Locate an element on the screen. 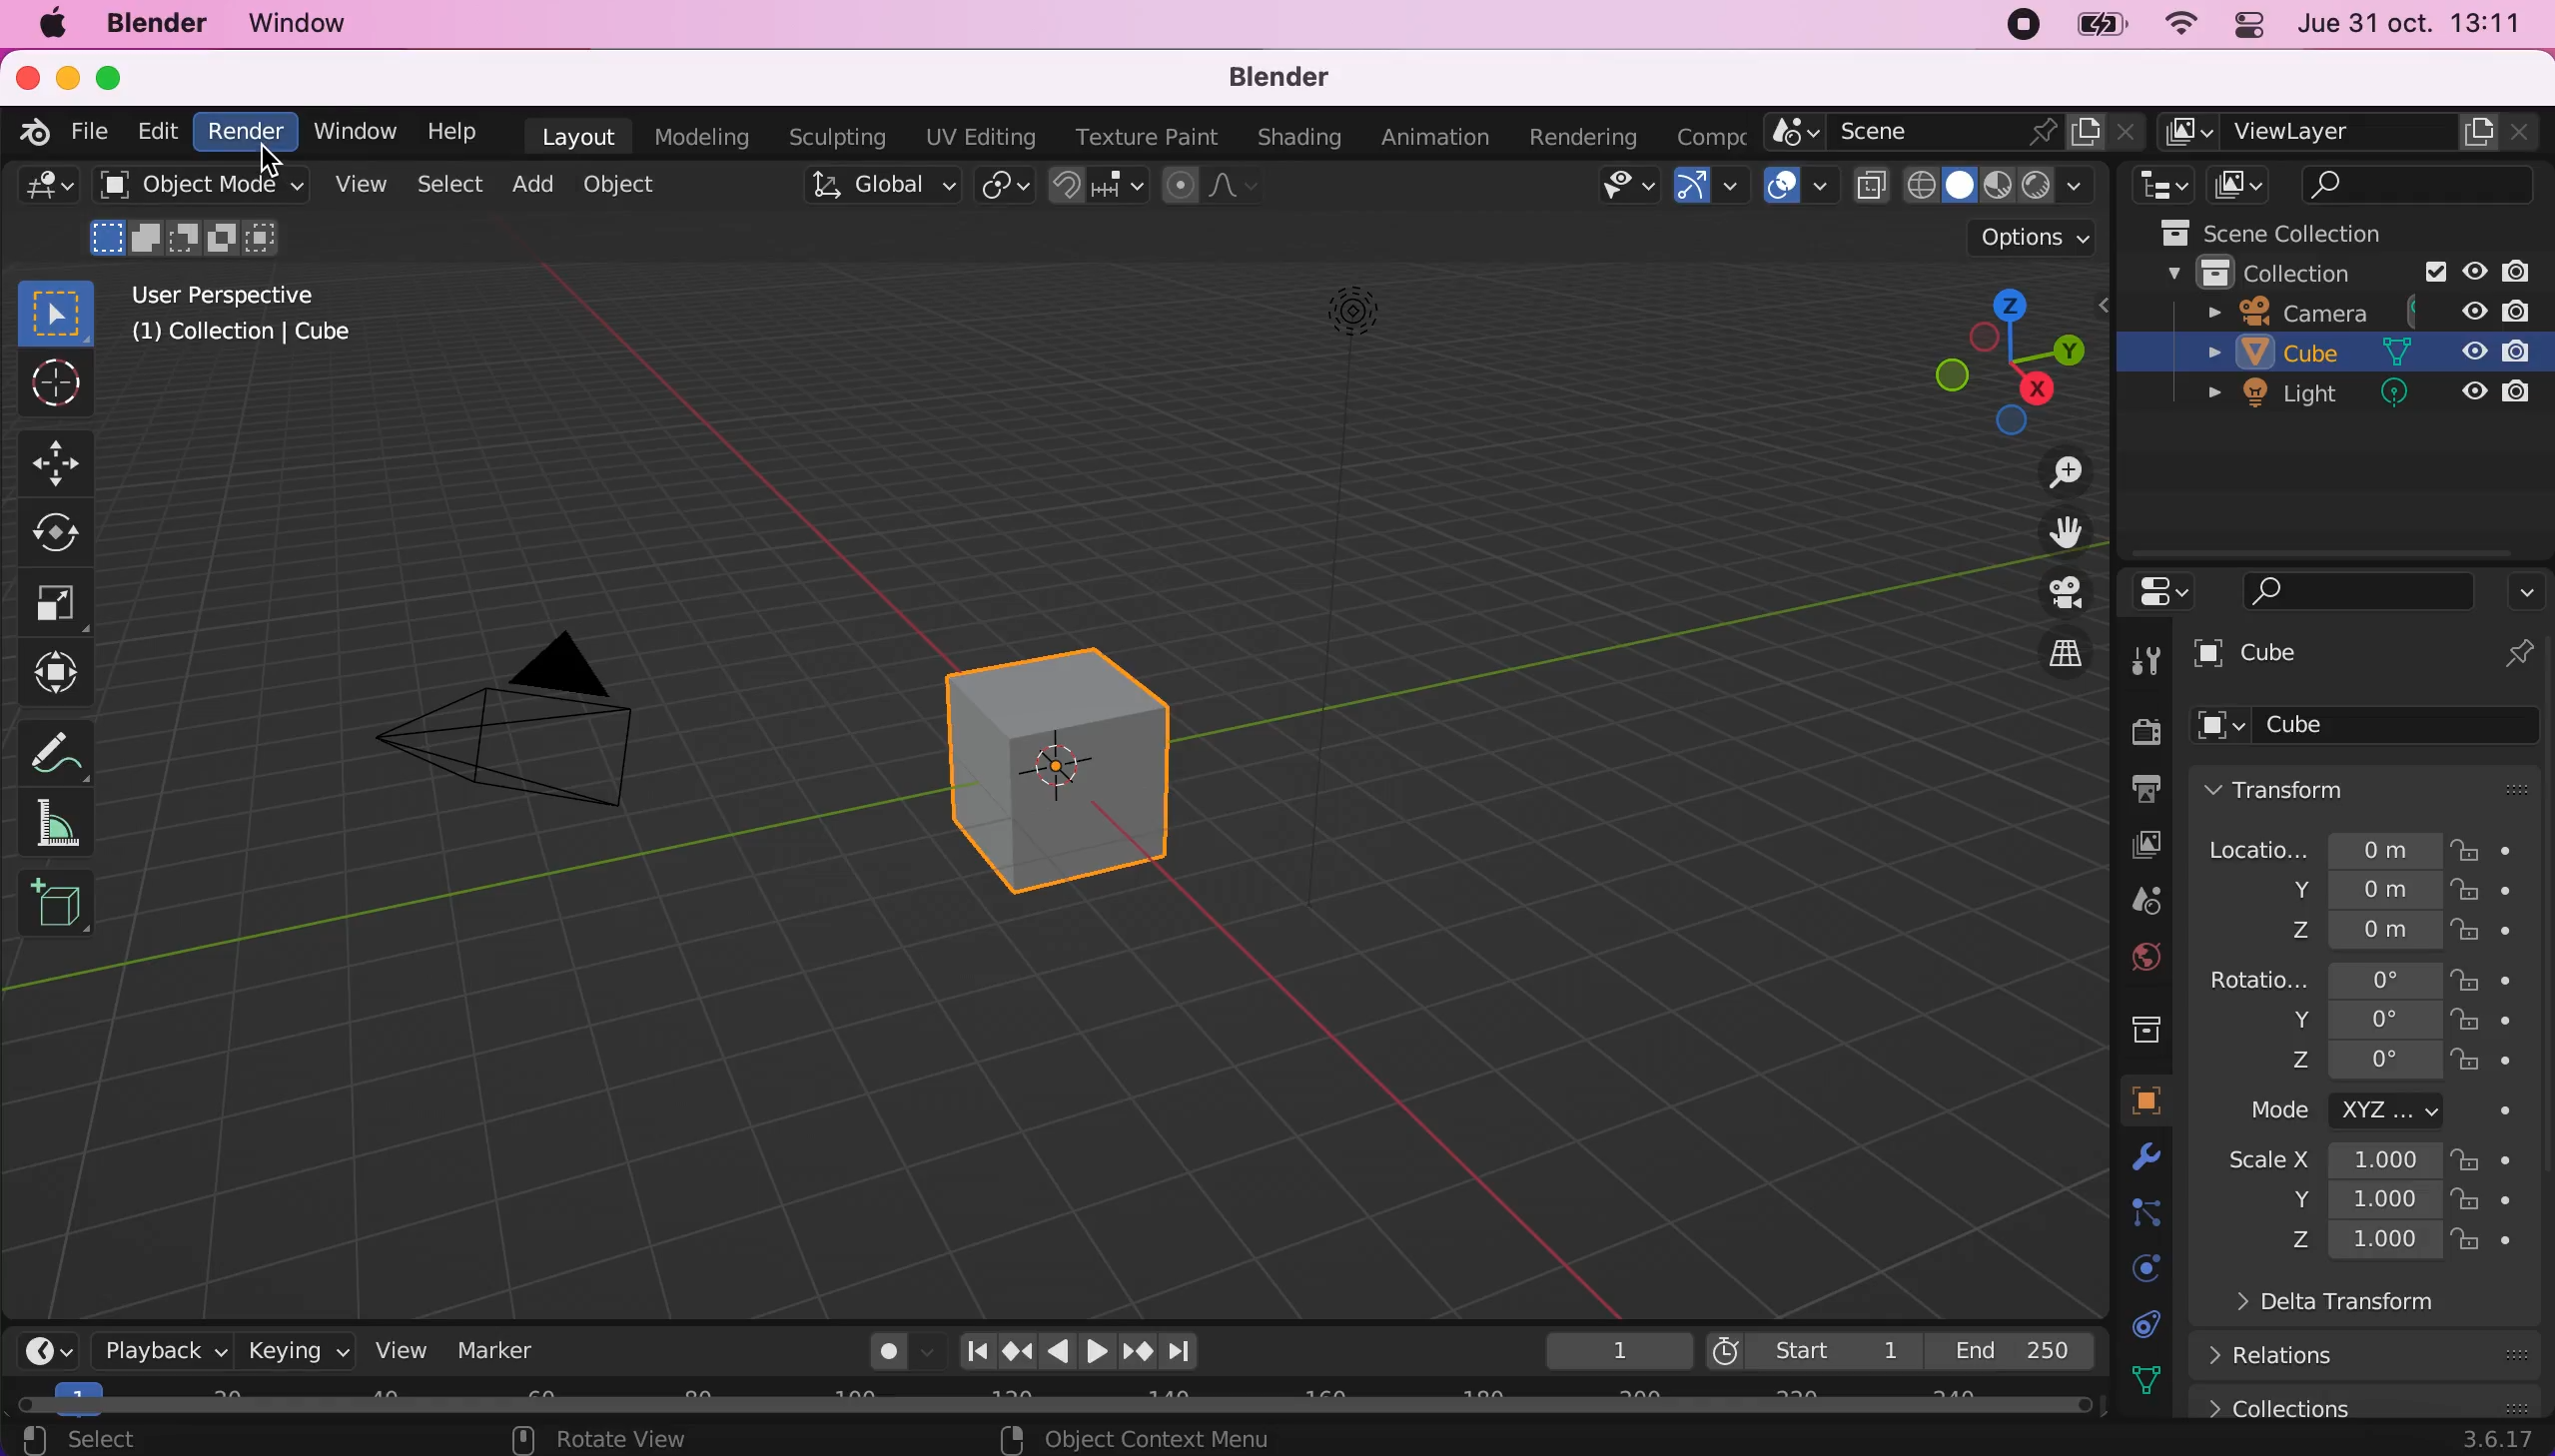 The height and width of the screenshot is (1456, 2555). play animation is located at coordinates (1097, 1351).